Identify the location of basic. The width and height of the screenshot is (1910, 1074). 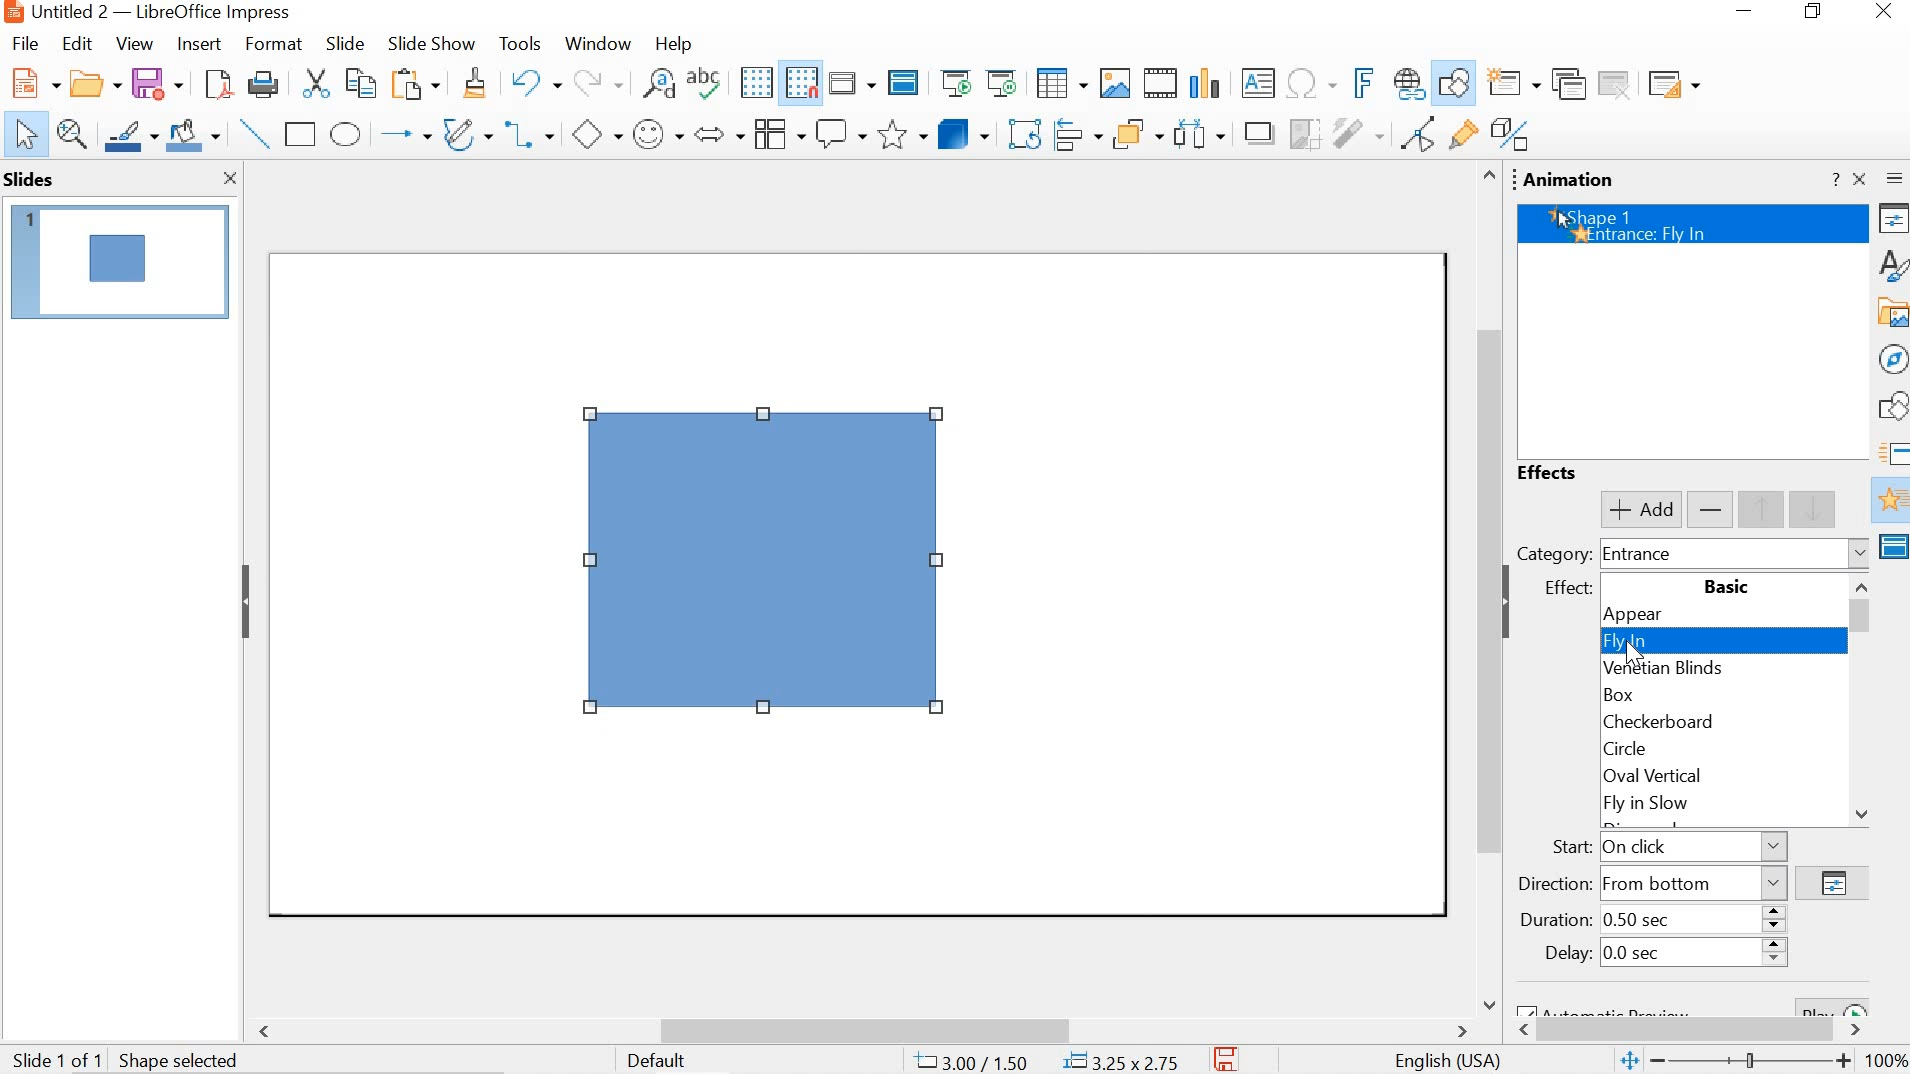
(1725, 587).